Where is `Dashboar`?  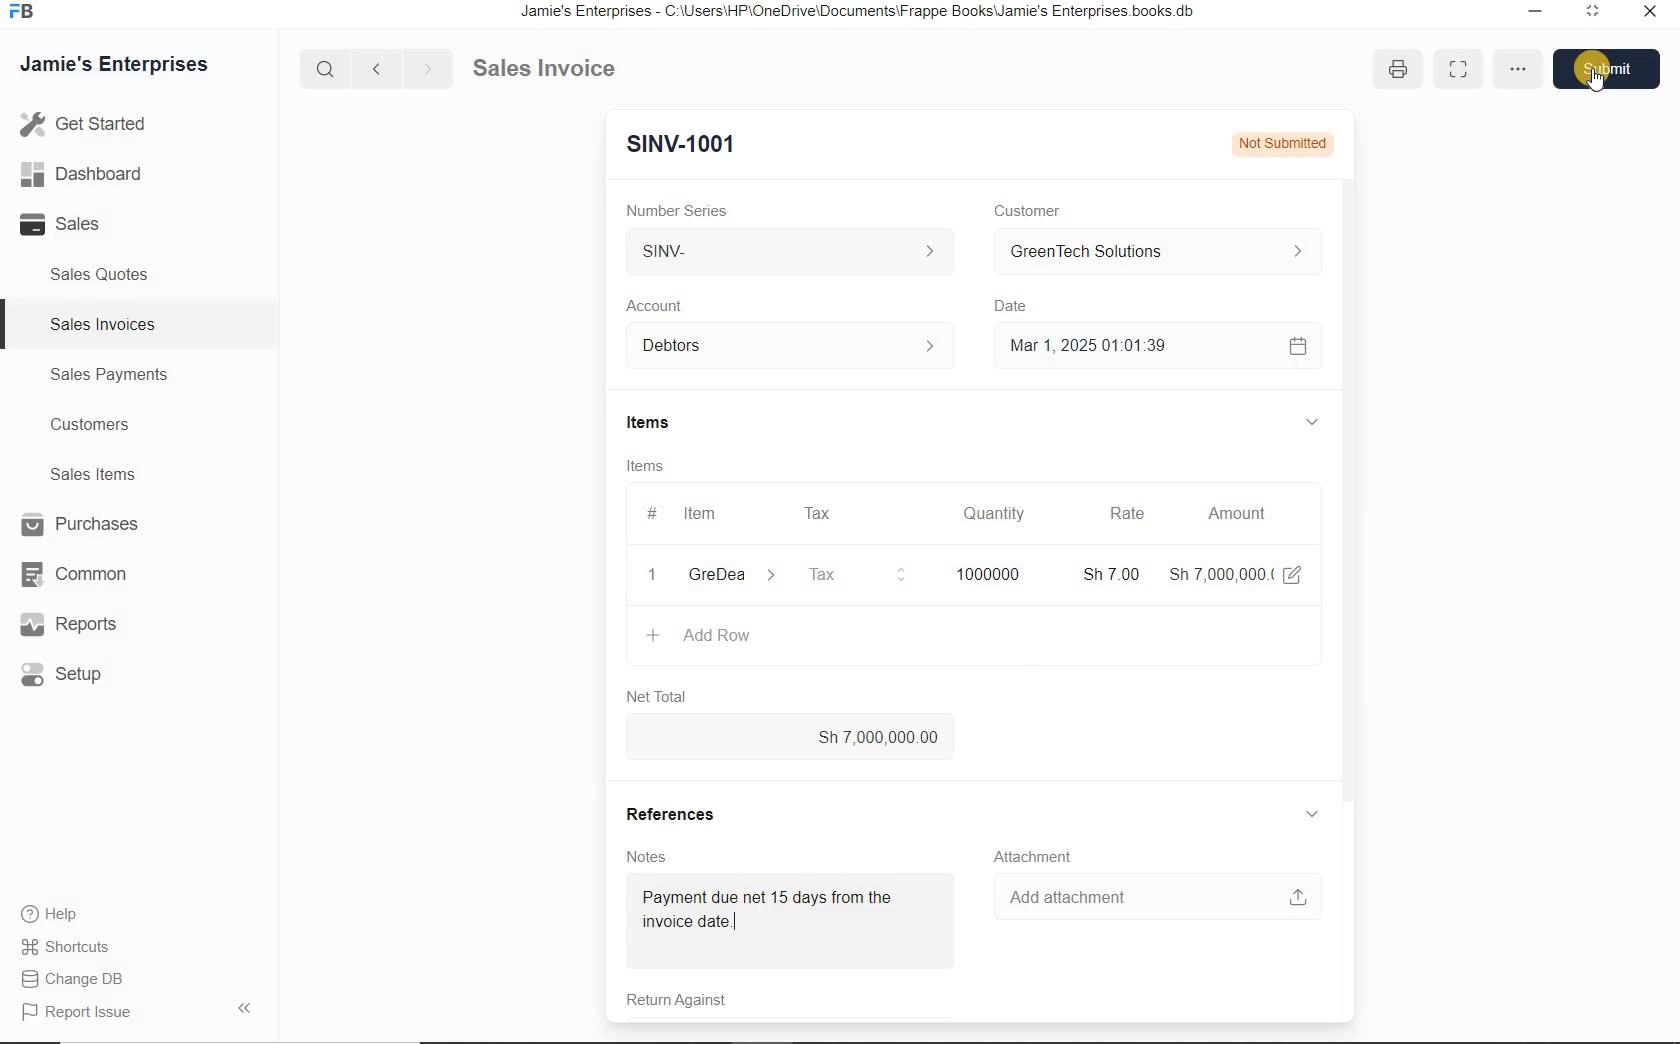
Dashboar is located at coordinates (82, 173).